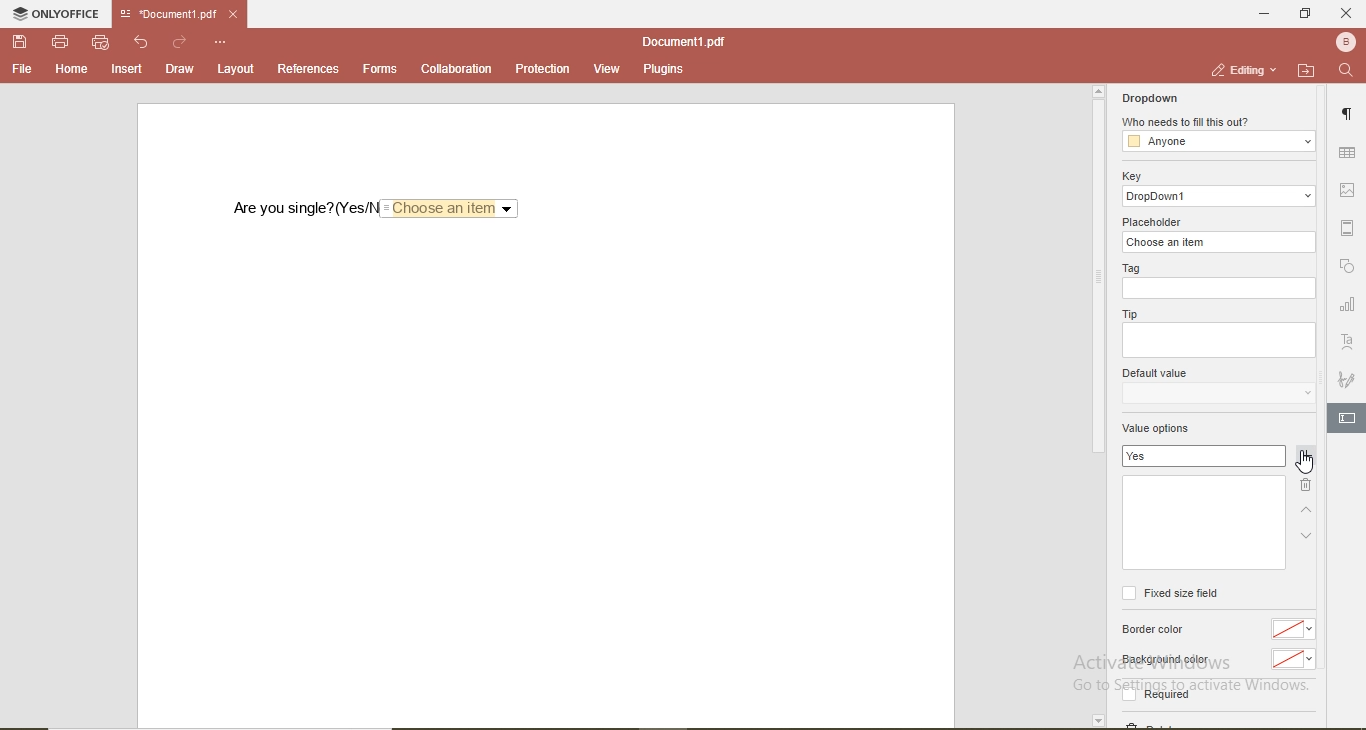 This screenshot has height=730, width=1366. Describe the element at coordinates (1143, 458) in the screenshot. I see `yes` at that location.